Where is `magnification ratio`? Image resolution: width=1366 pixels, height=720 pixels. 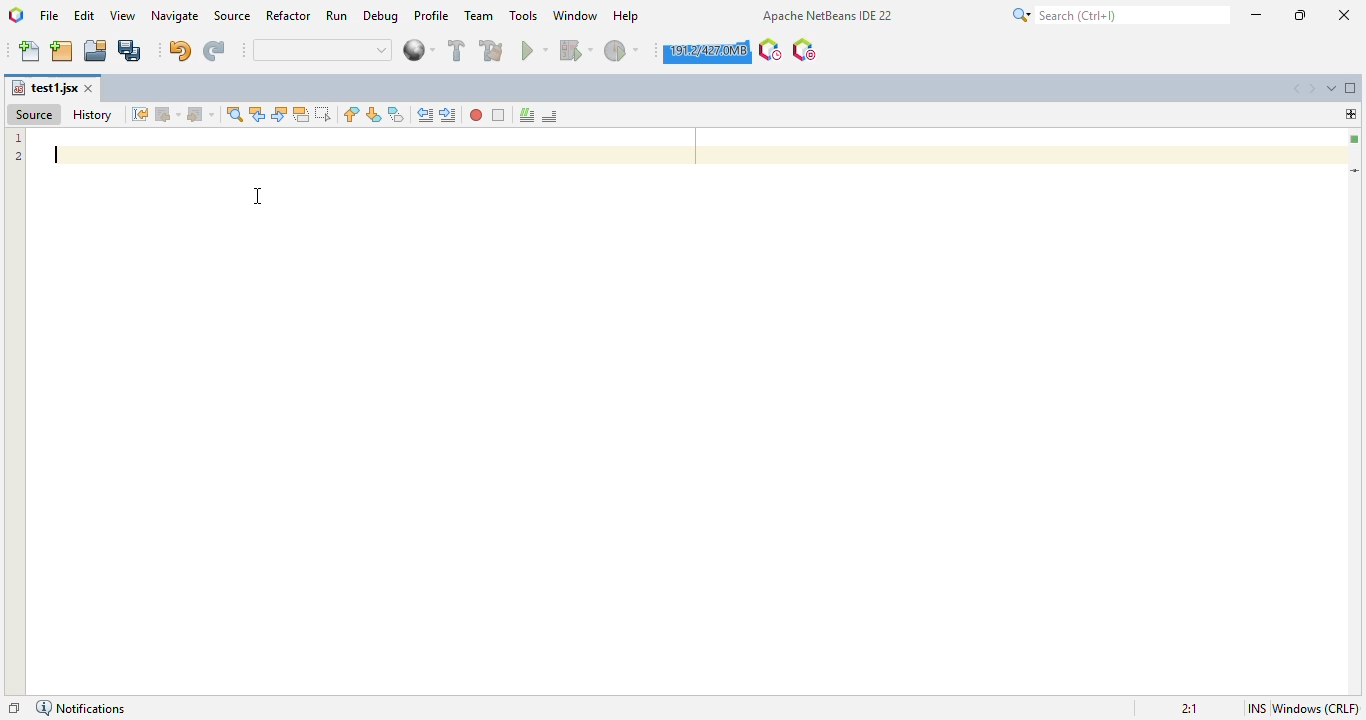 magnification ratio is located at coordinates (1191, 709).